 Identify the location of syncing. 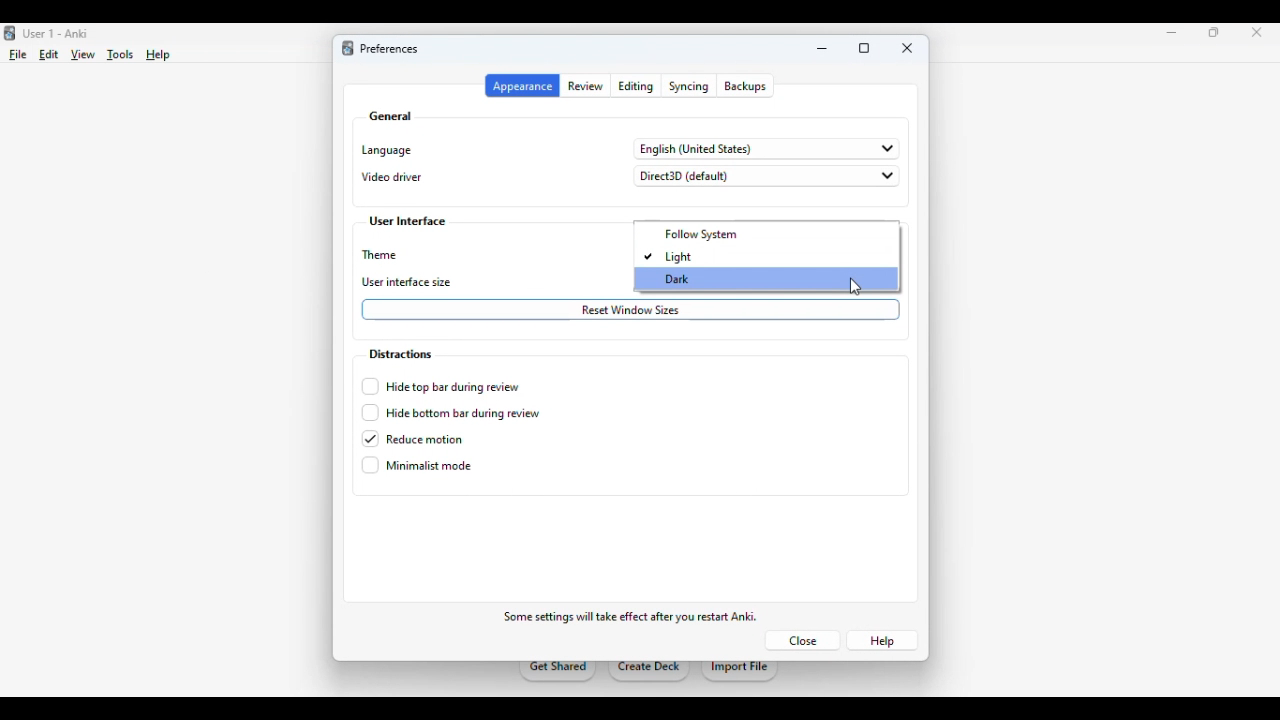
(689, 86).